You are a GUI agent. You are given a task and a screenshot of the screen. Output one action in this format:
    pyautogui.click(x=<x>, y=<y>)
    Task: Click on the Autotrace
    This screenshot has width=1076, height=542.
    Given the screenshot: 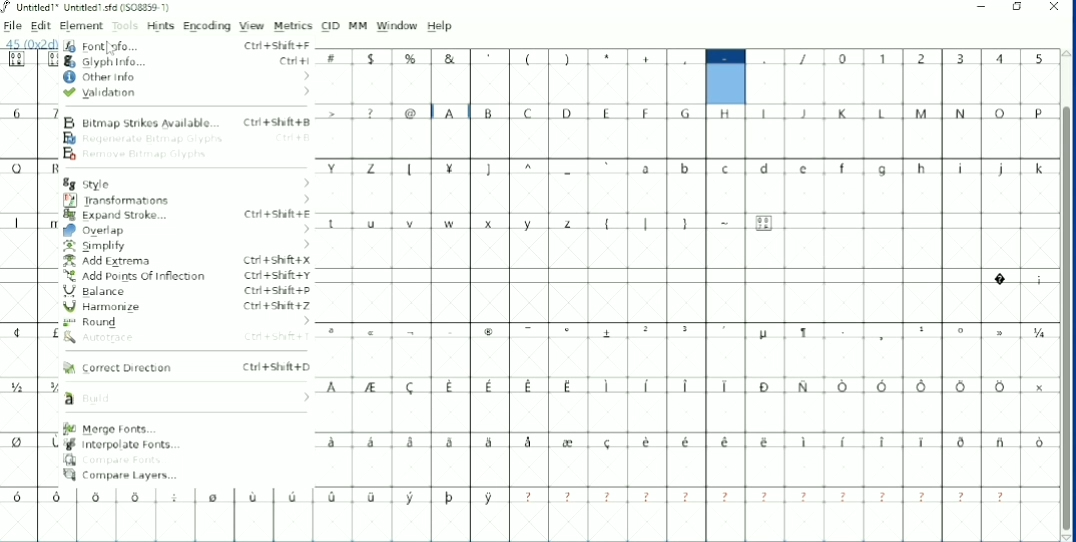 What is the action you would take?
    pyautogui.click(x=186, y=339)
    